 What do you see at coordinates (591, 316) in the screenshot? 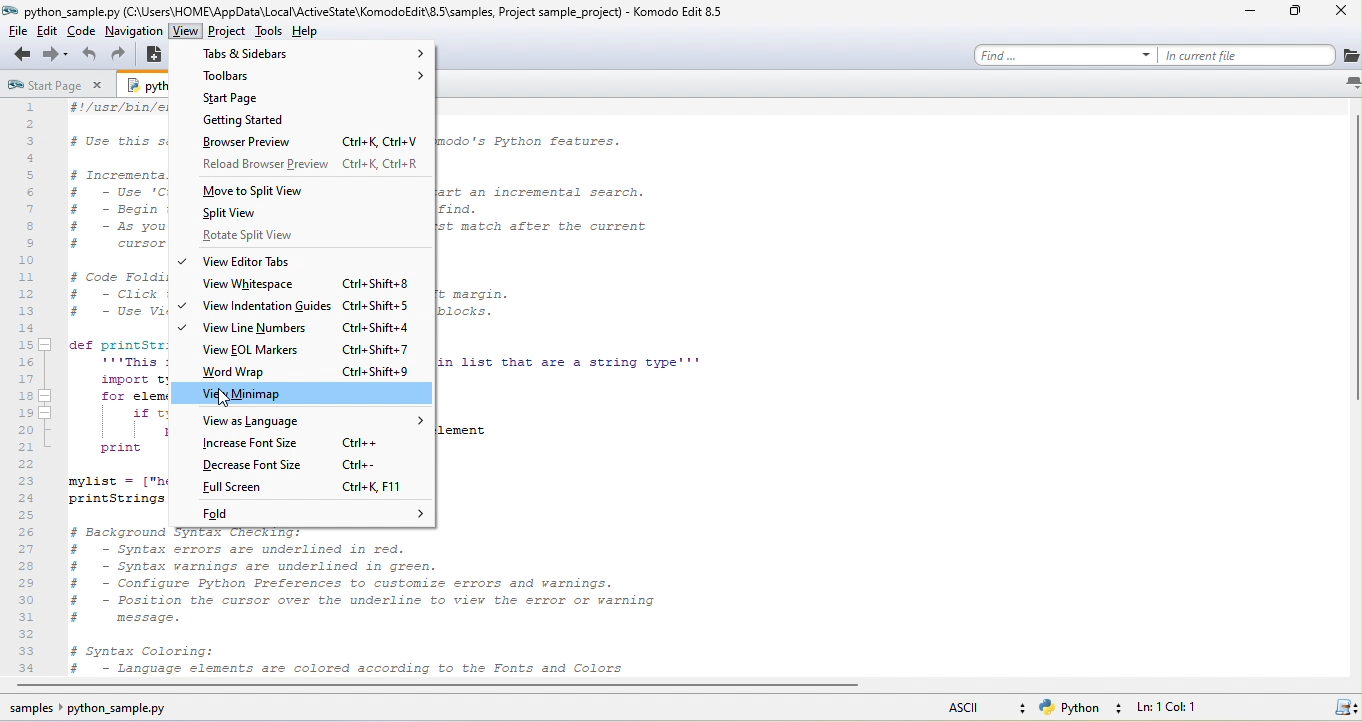
I see `python code` at bounding box center [591, 316].